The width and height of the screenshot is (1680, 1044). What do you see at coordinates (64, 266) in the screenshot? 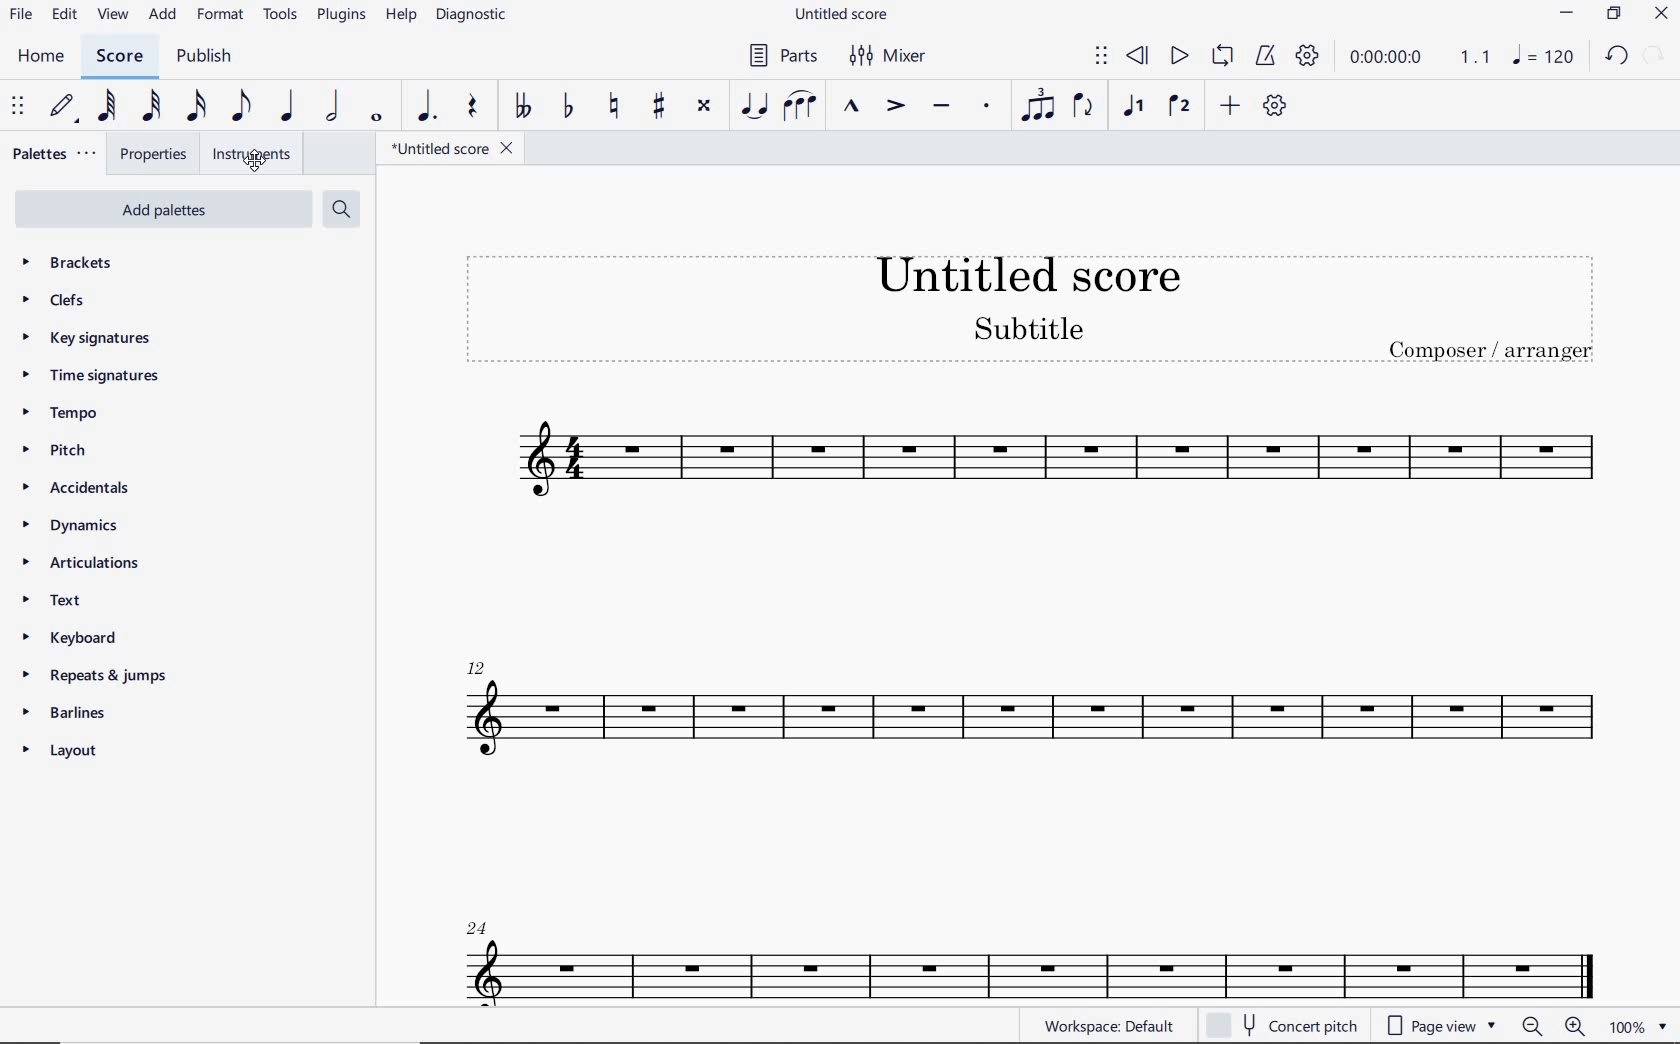
I see `brackets` at bounding box center [64, 266].